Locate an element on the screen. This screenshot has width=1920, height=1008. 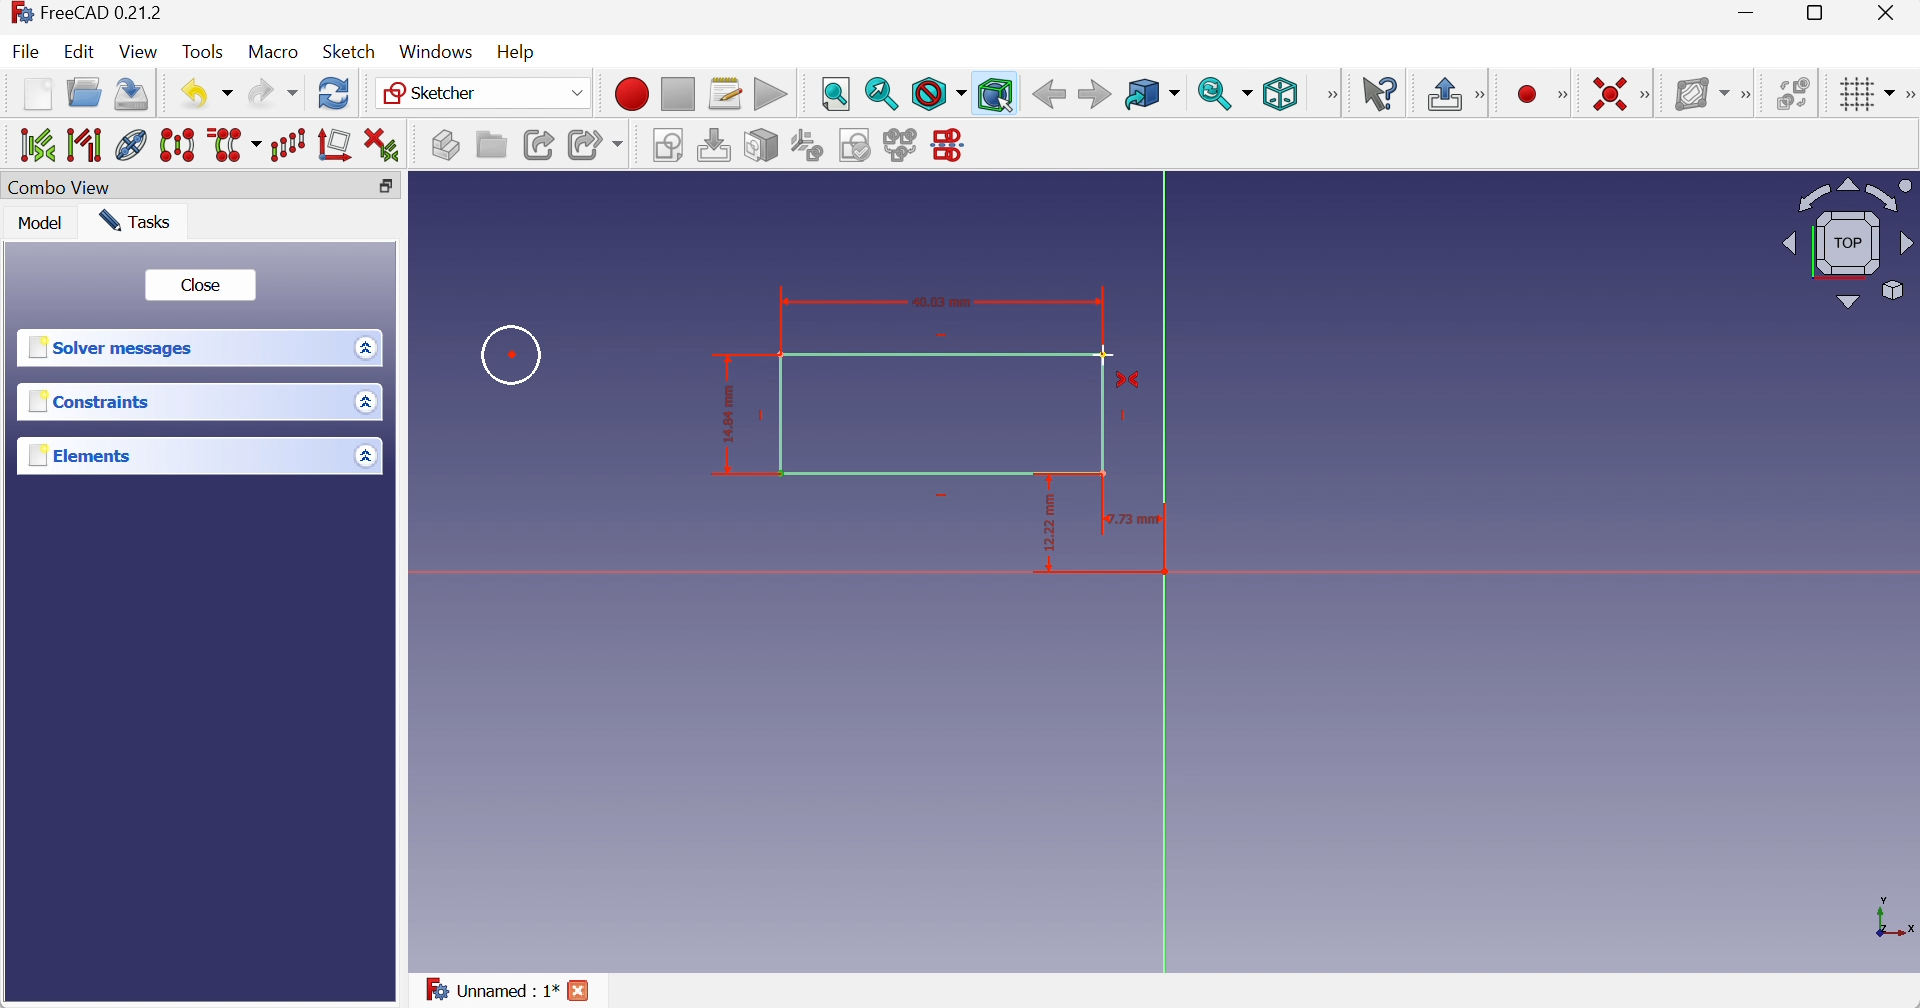
Clone is located at coordinates (237, 145).